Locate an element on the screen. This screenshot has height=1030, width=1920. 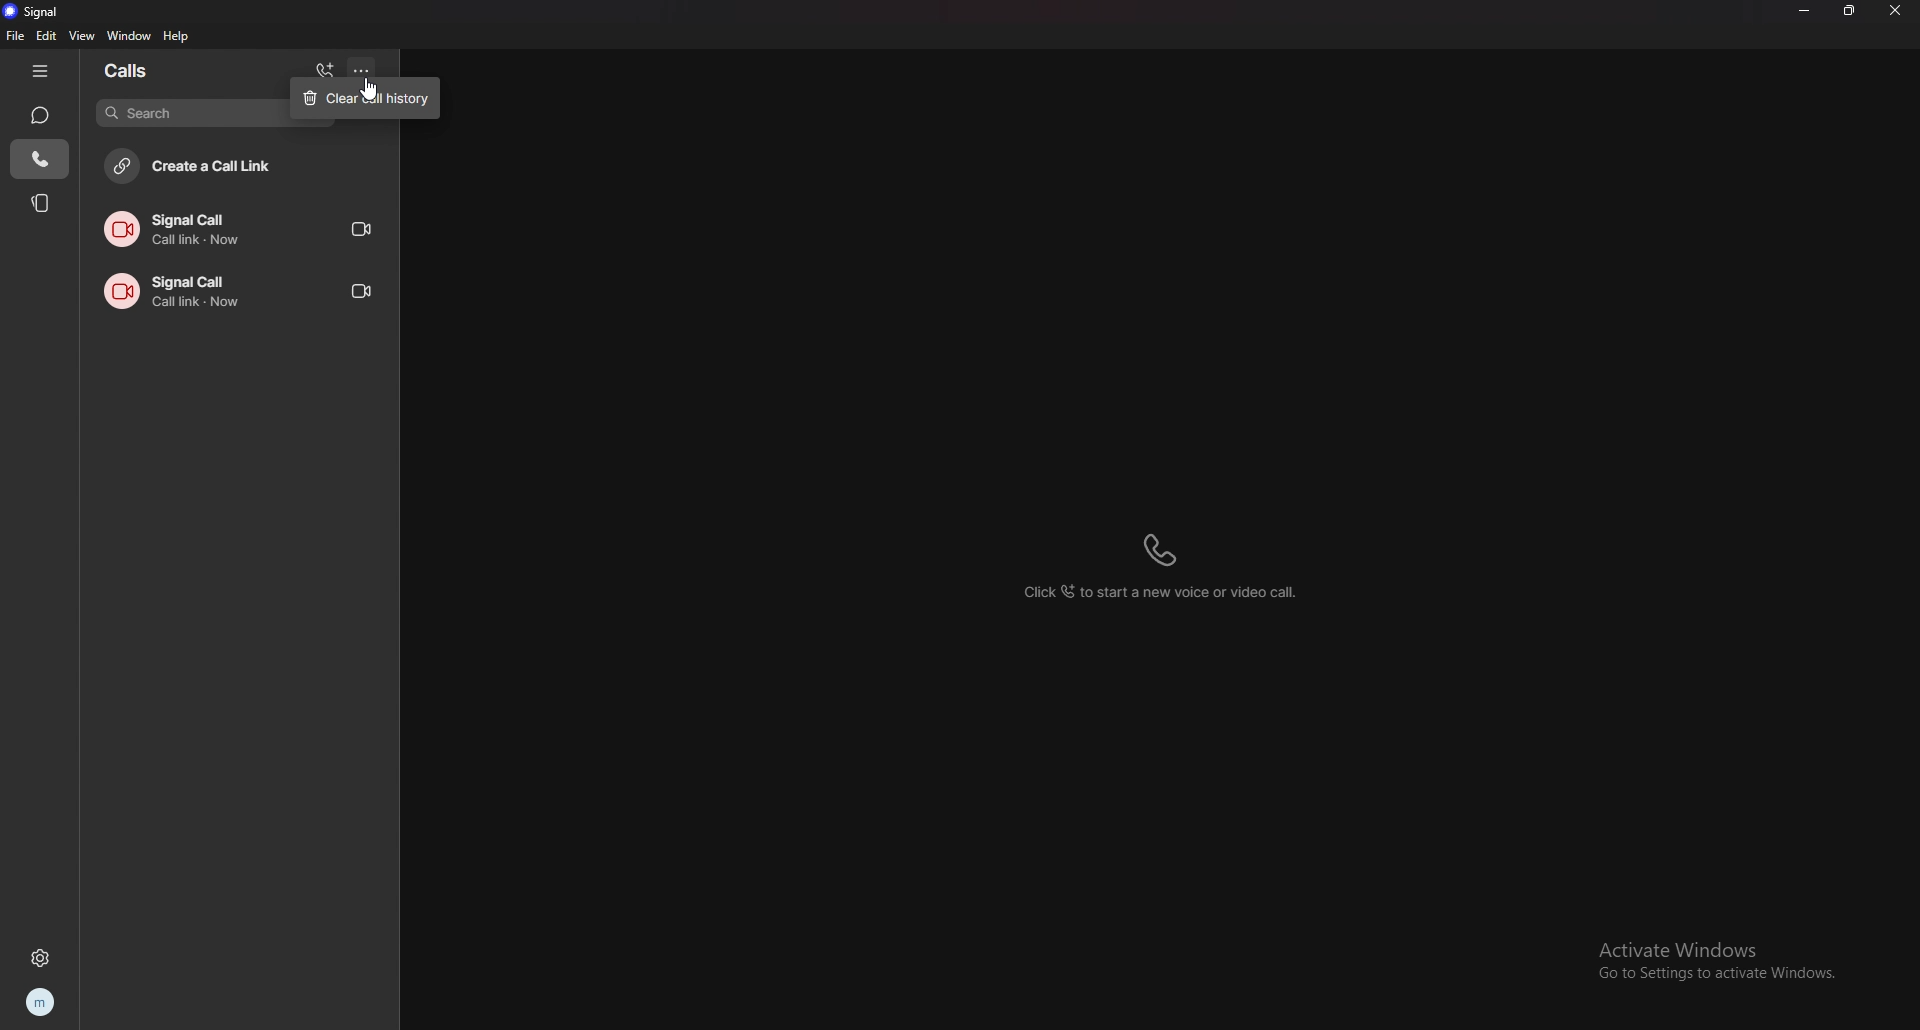
calls is located at coordinates (38, 160).